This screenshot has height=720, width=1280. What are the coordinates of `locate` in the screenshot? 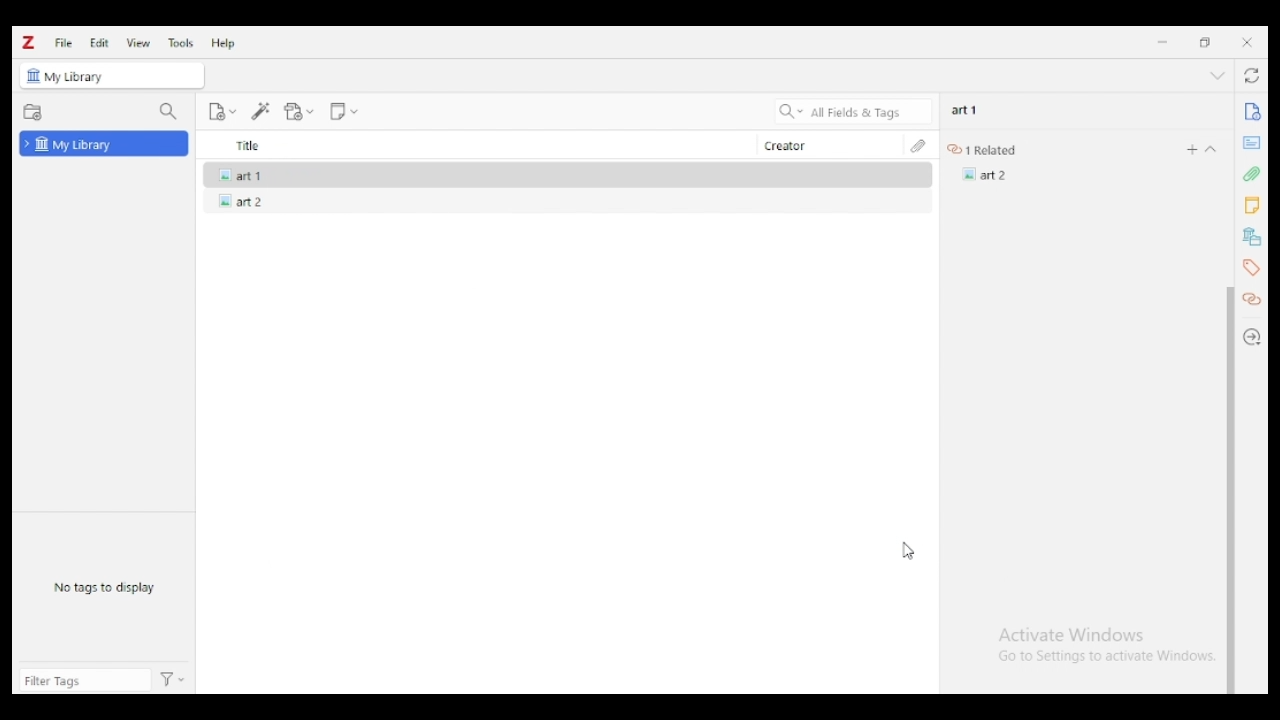 It's located at (1254, 337).